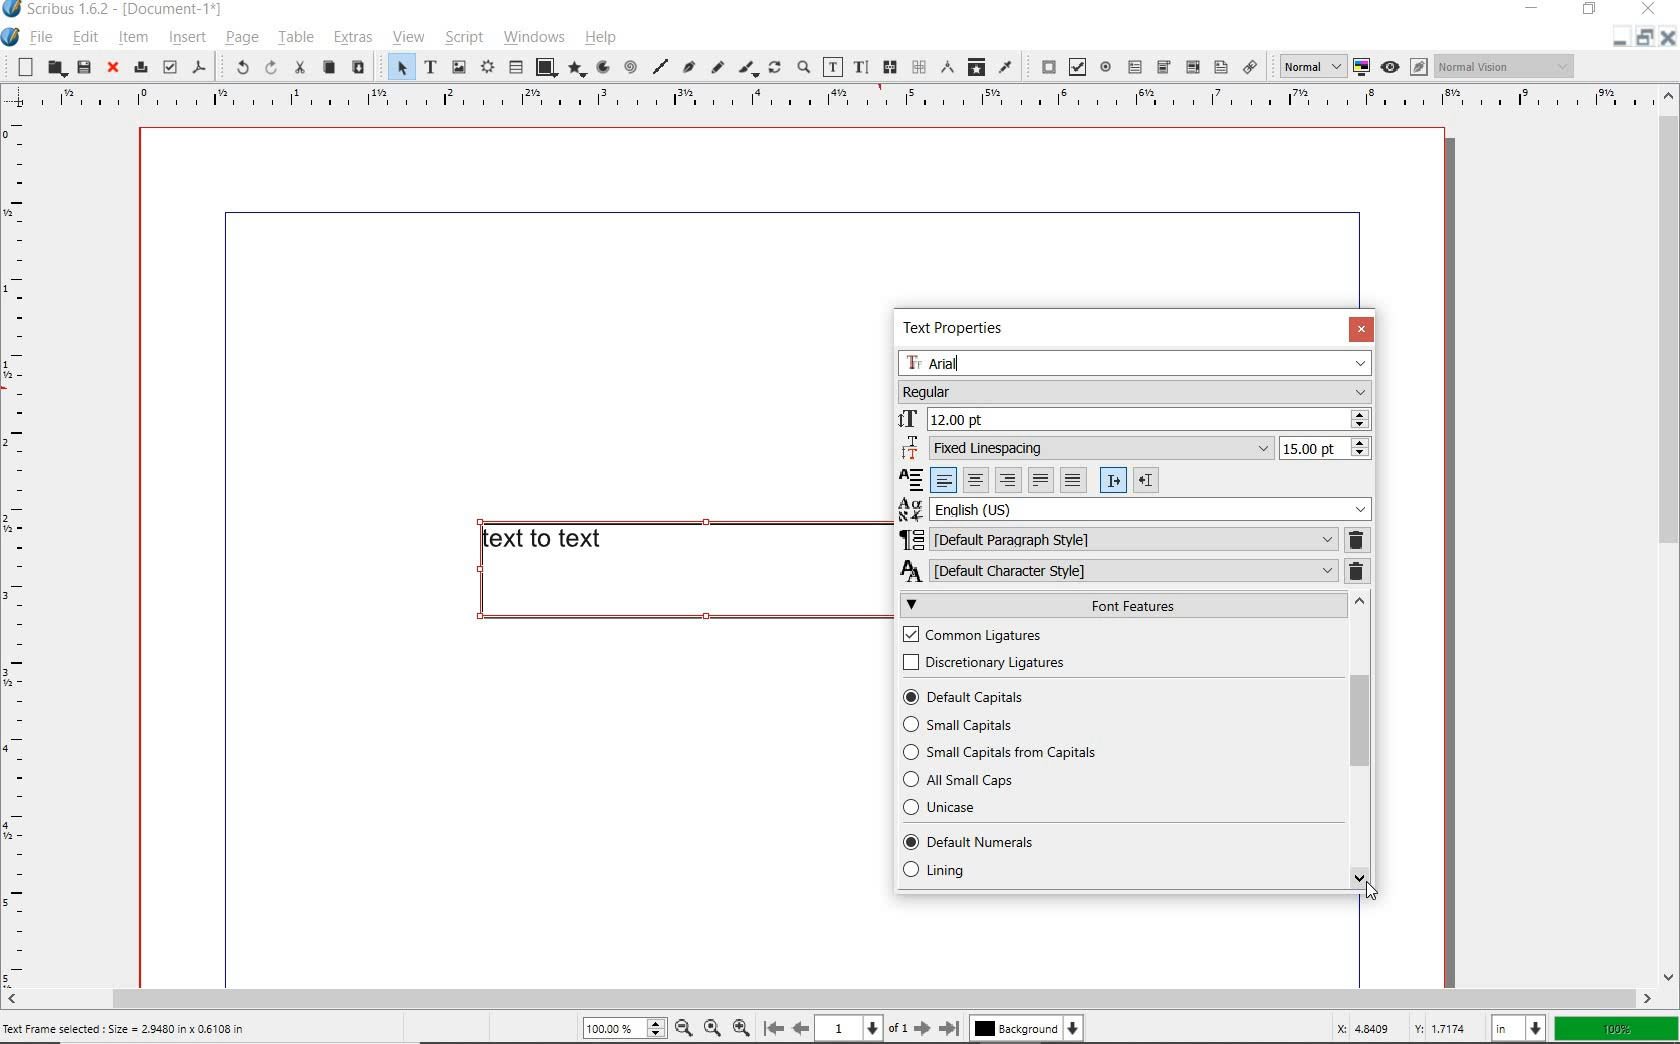  What do you see at coordinates (1115, 540) in the screenshot?
I see `DEFAULT PARAGRAPH STYLE` at bounding box center [1115, 540].